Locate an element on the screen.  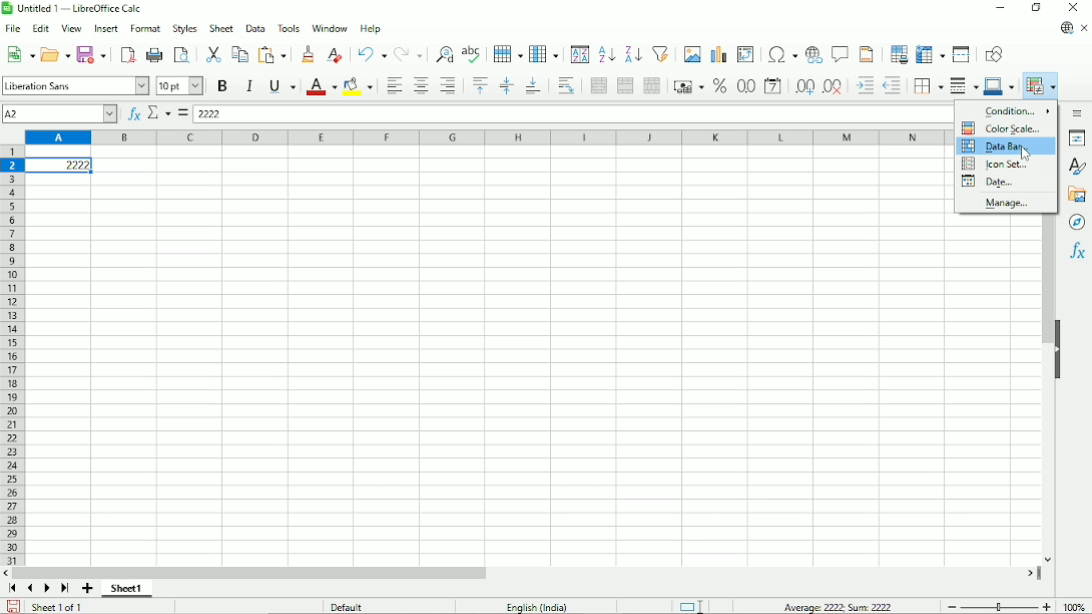
Horizontal scrollbar is located at coordinates (249, 573).